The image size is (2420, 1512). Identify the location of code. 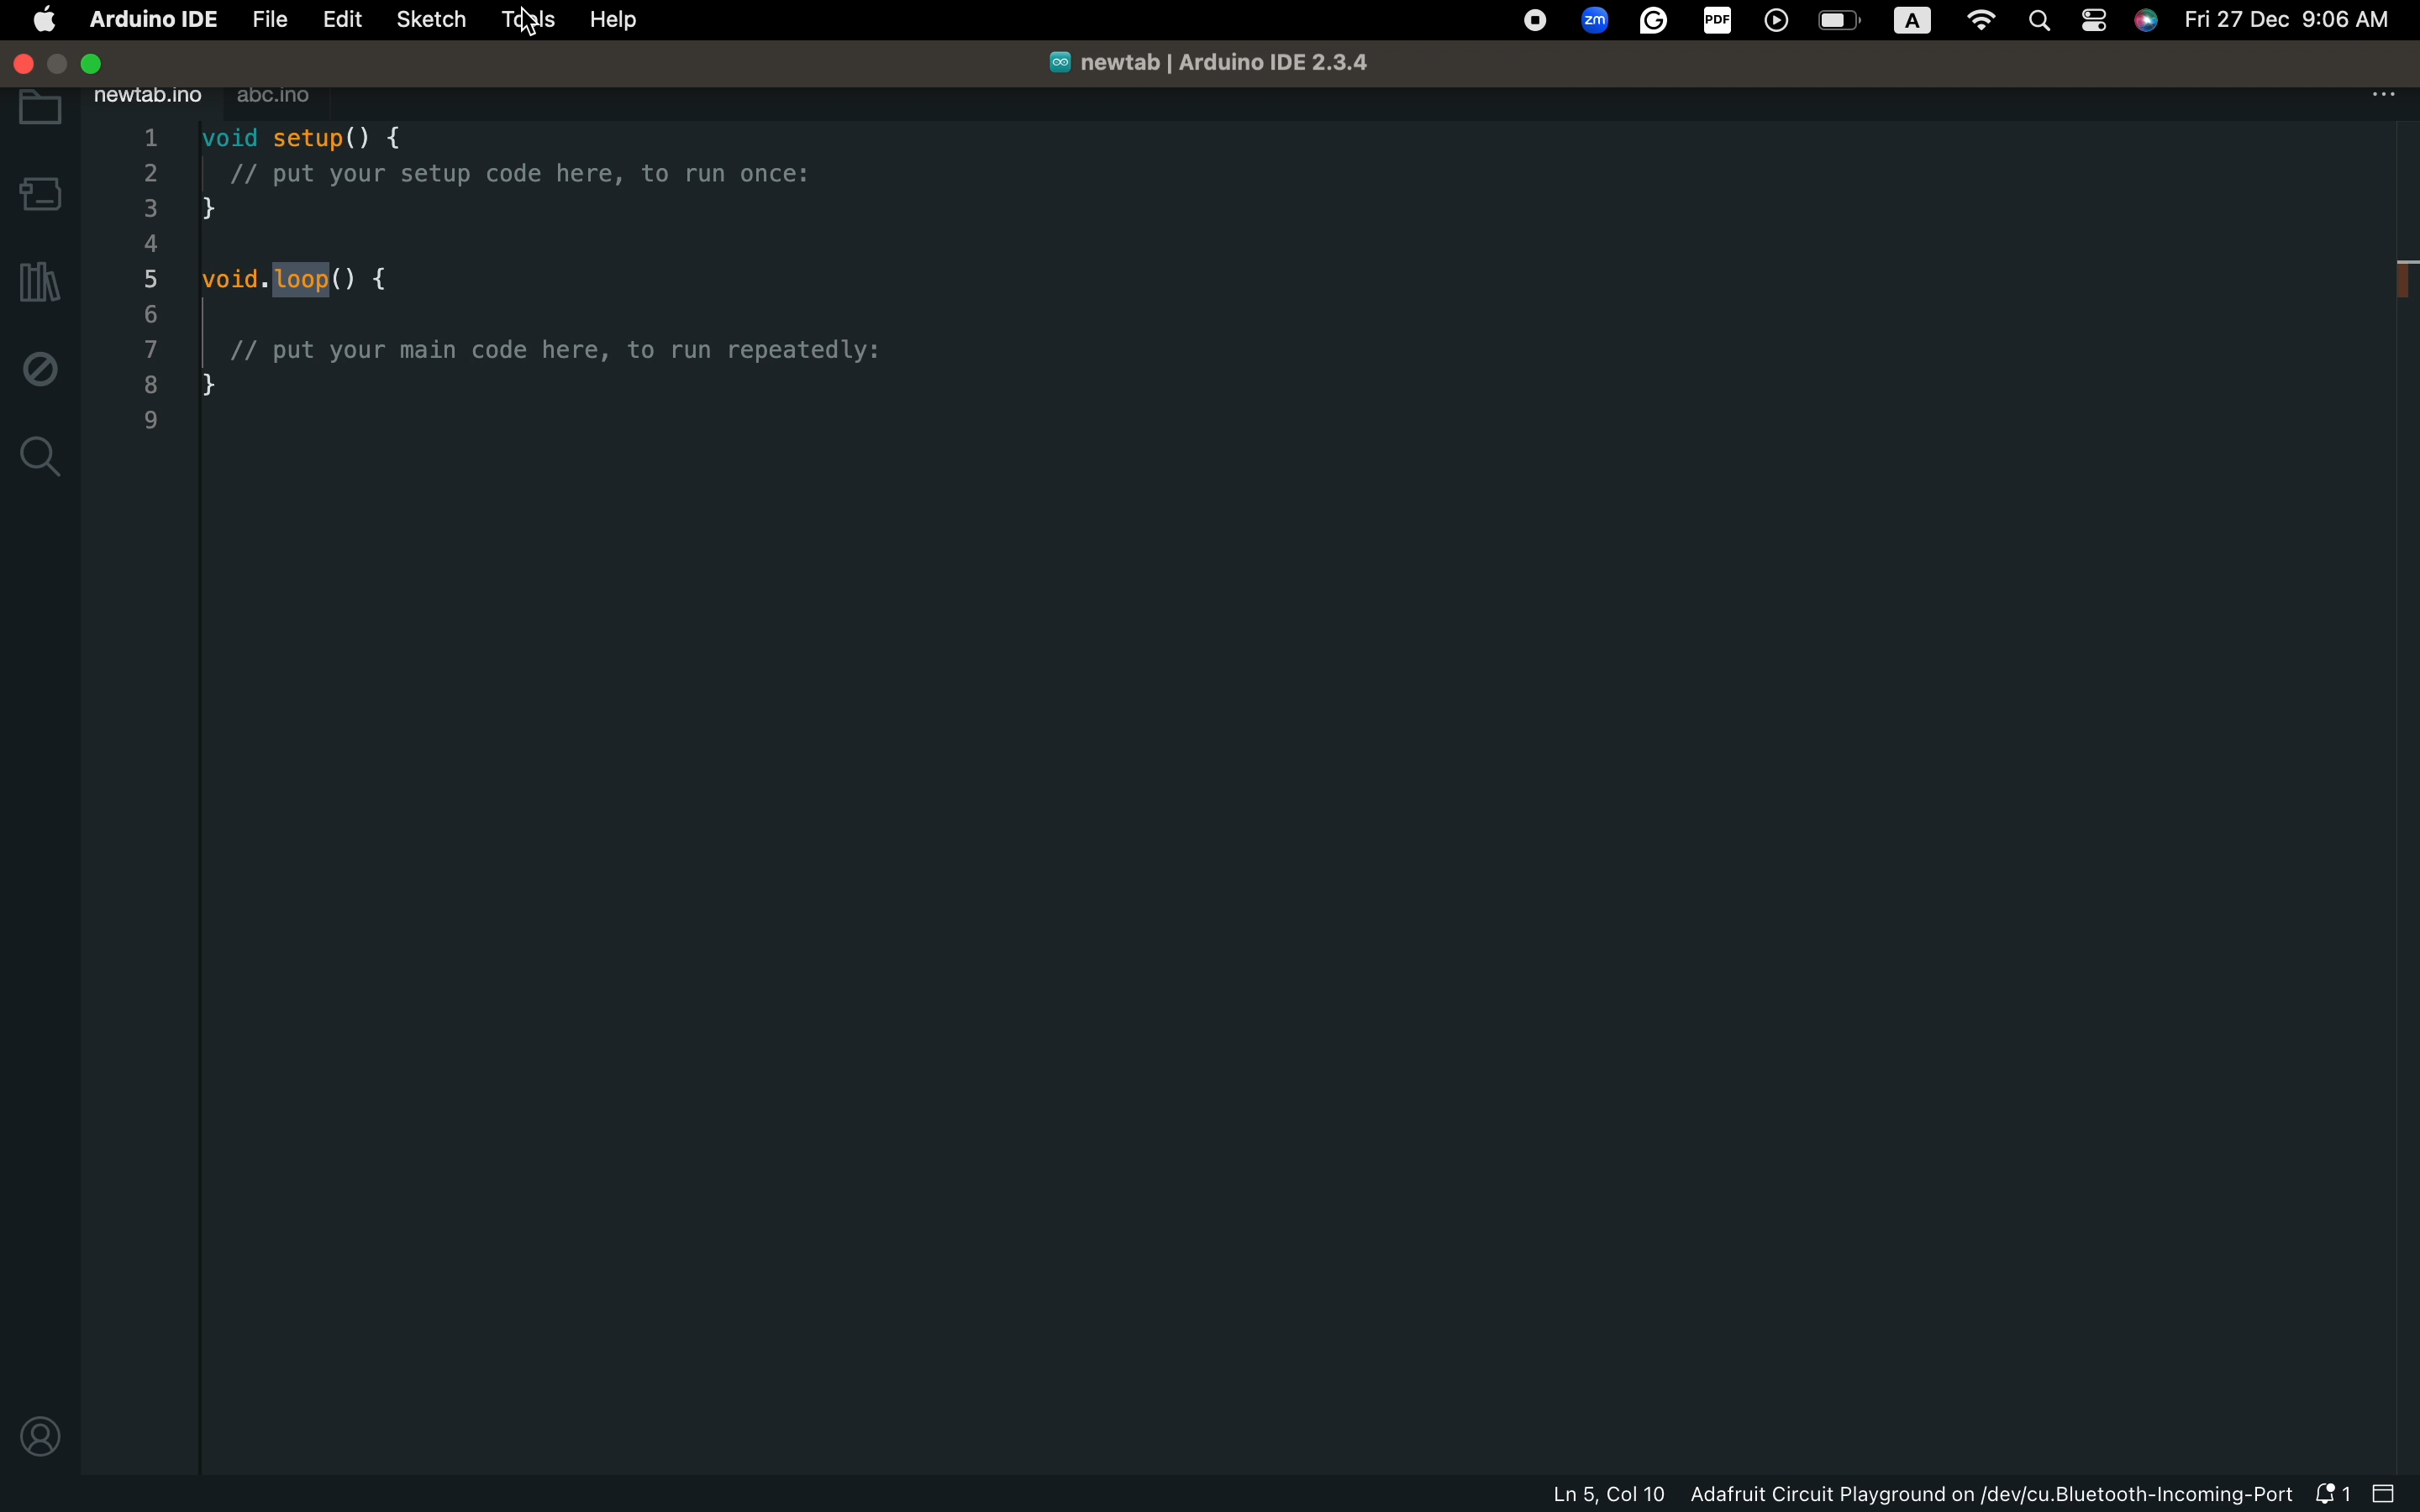
(587, 295).